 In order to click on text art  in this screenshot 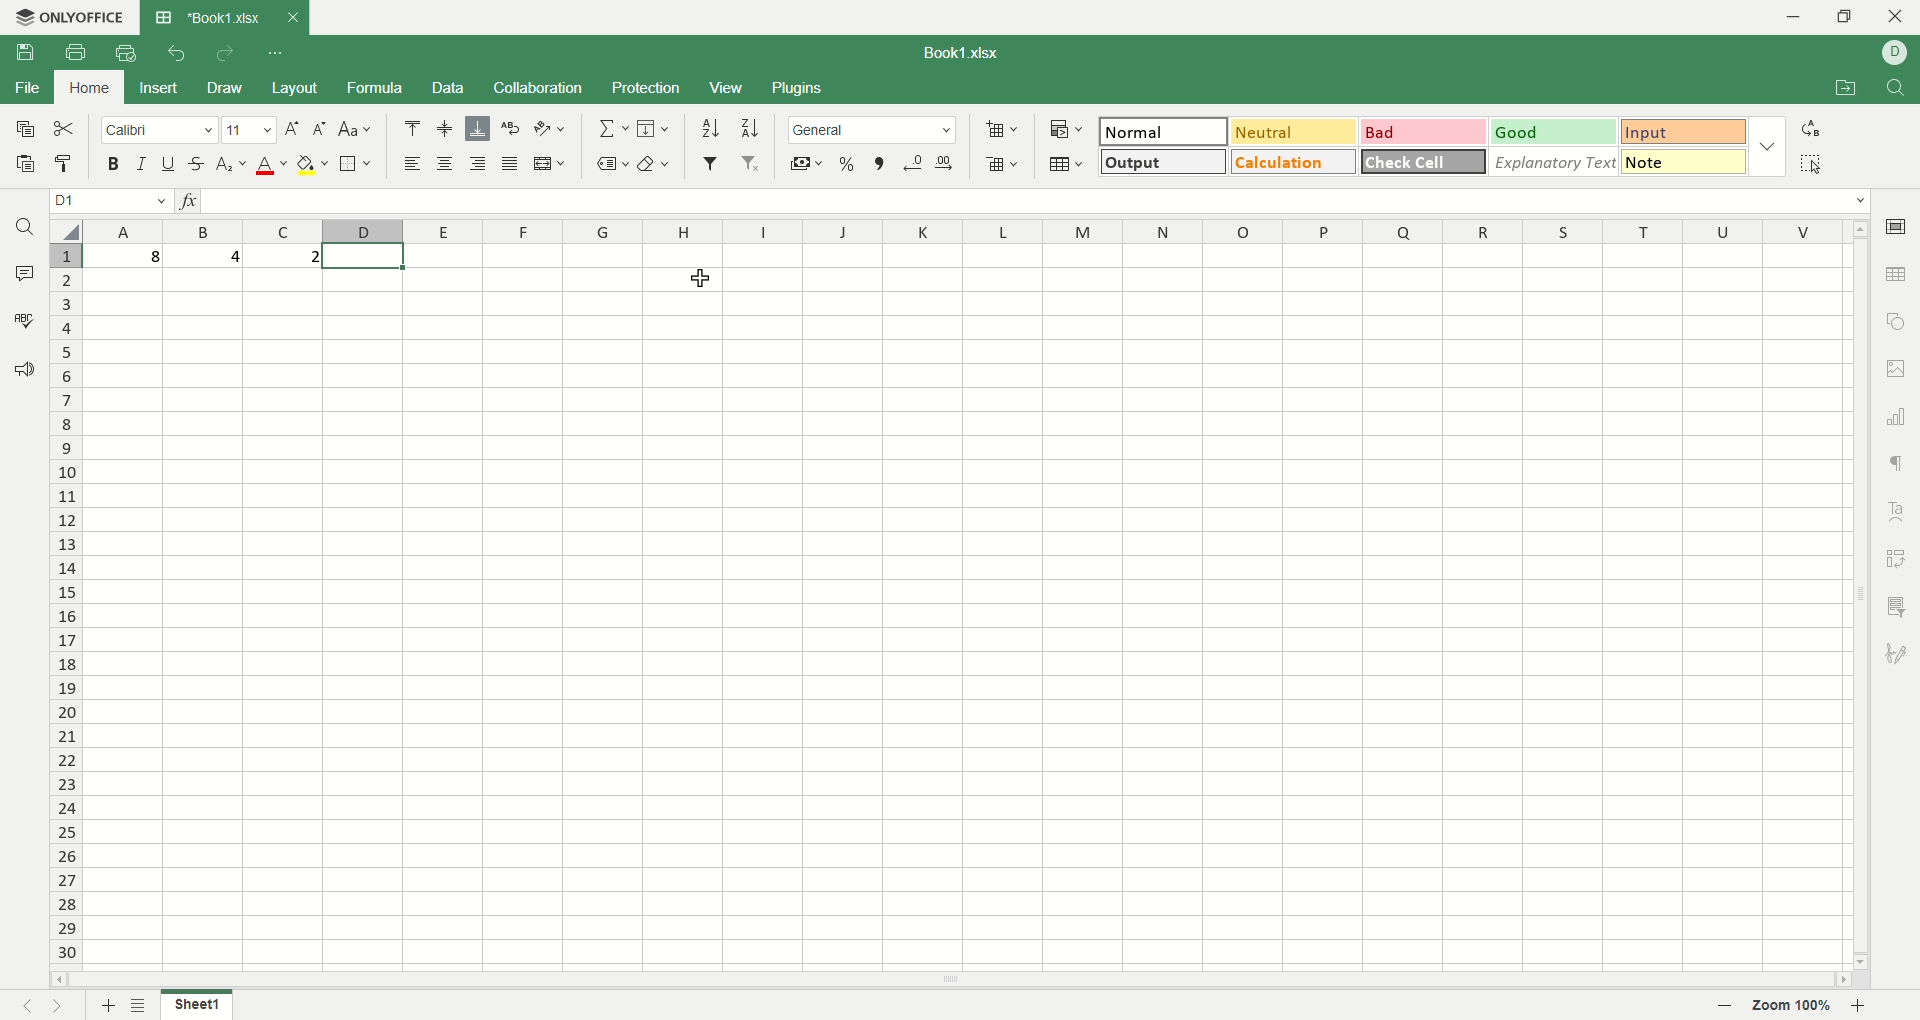, I will do `click(1898, 513)`.